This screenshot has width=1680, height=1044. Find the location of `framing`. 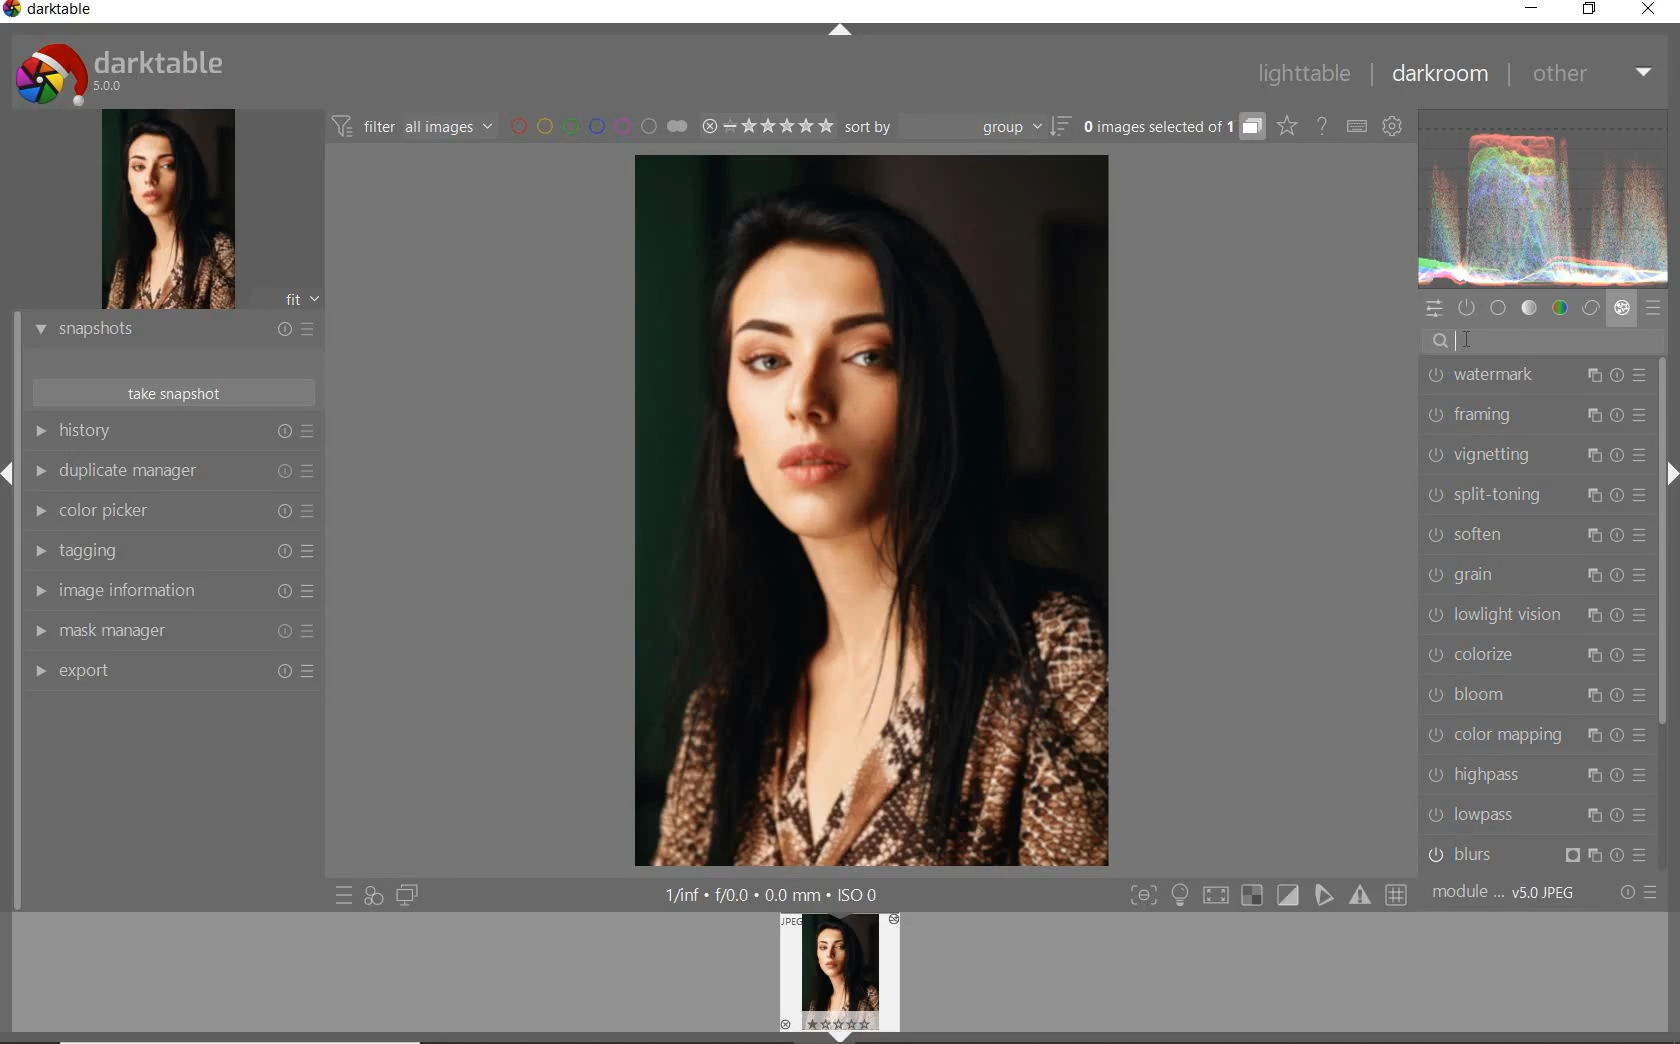

framing is located at coordinates (1535, 415).